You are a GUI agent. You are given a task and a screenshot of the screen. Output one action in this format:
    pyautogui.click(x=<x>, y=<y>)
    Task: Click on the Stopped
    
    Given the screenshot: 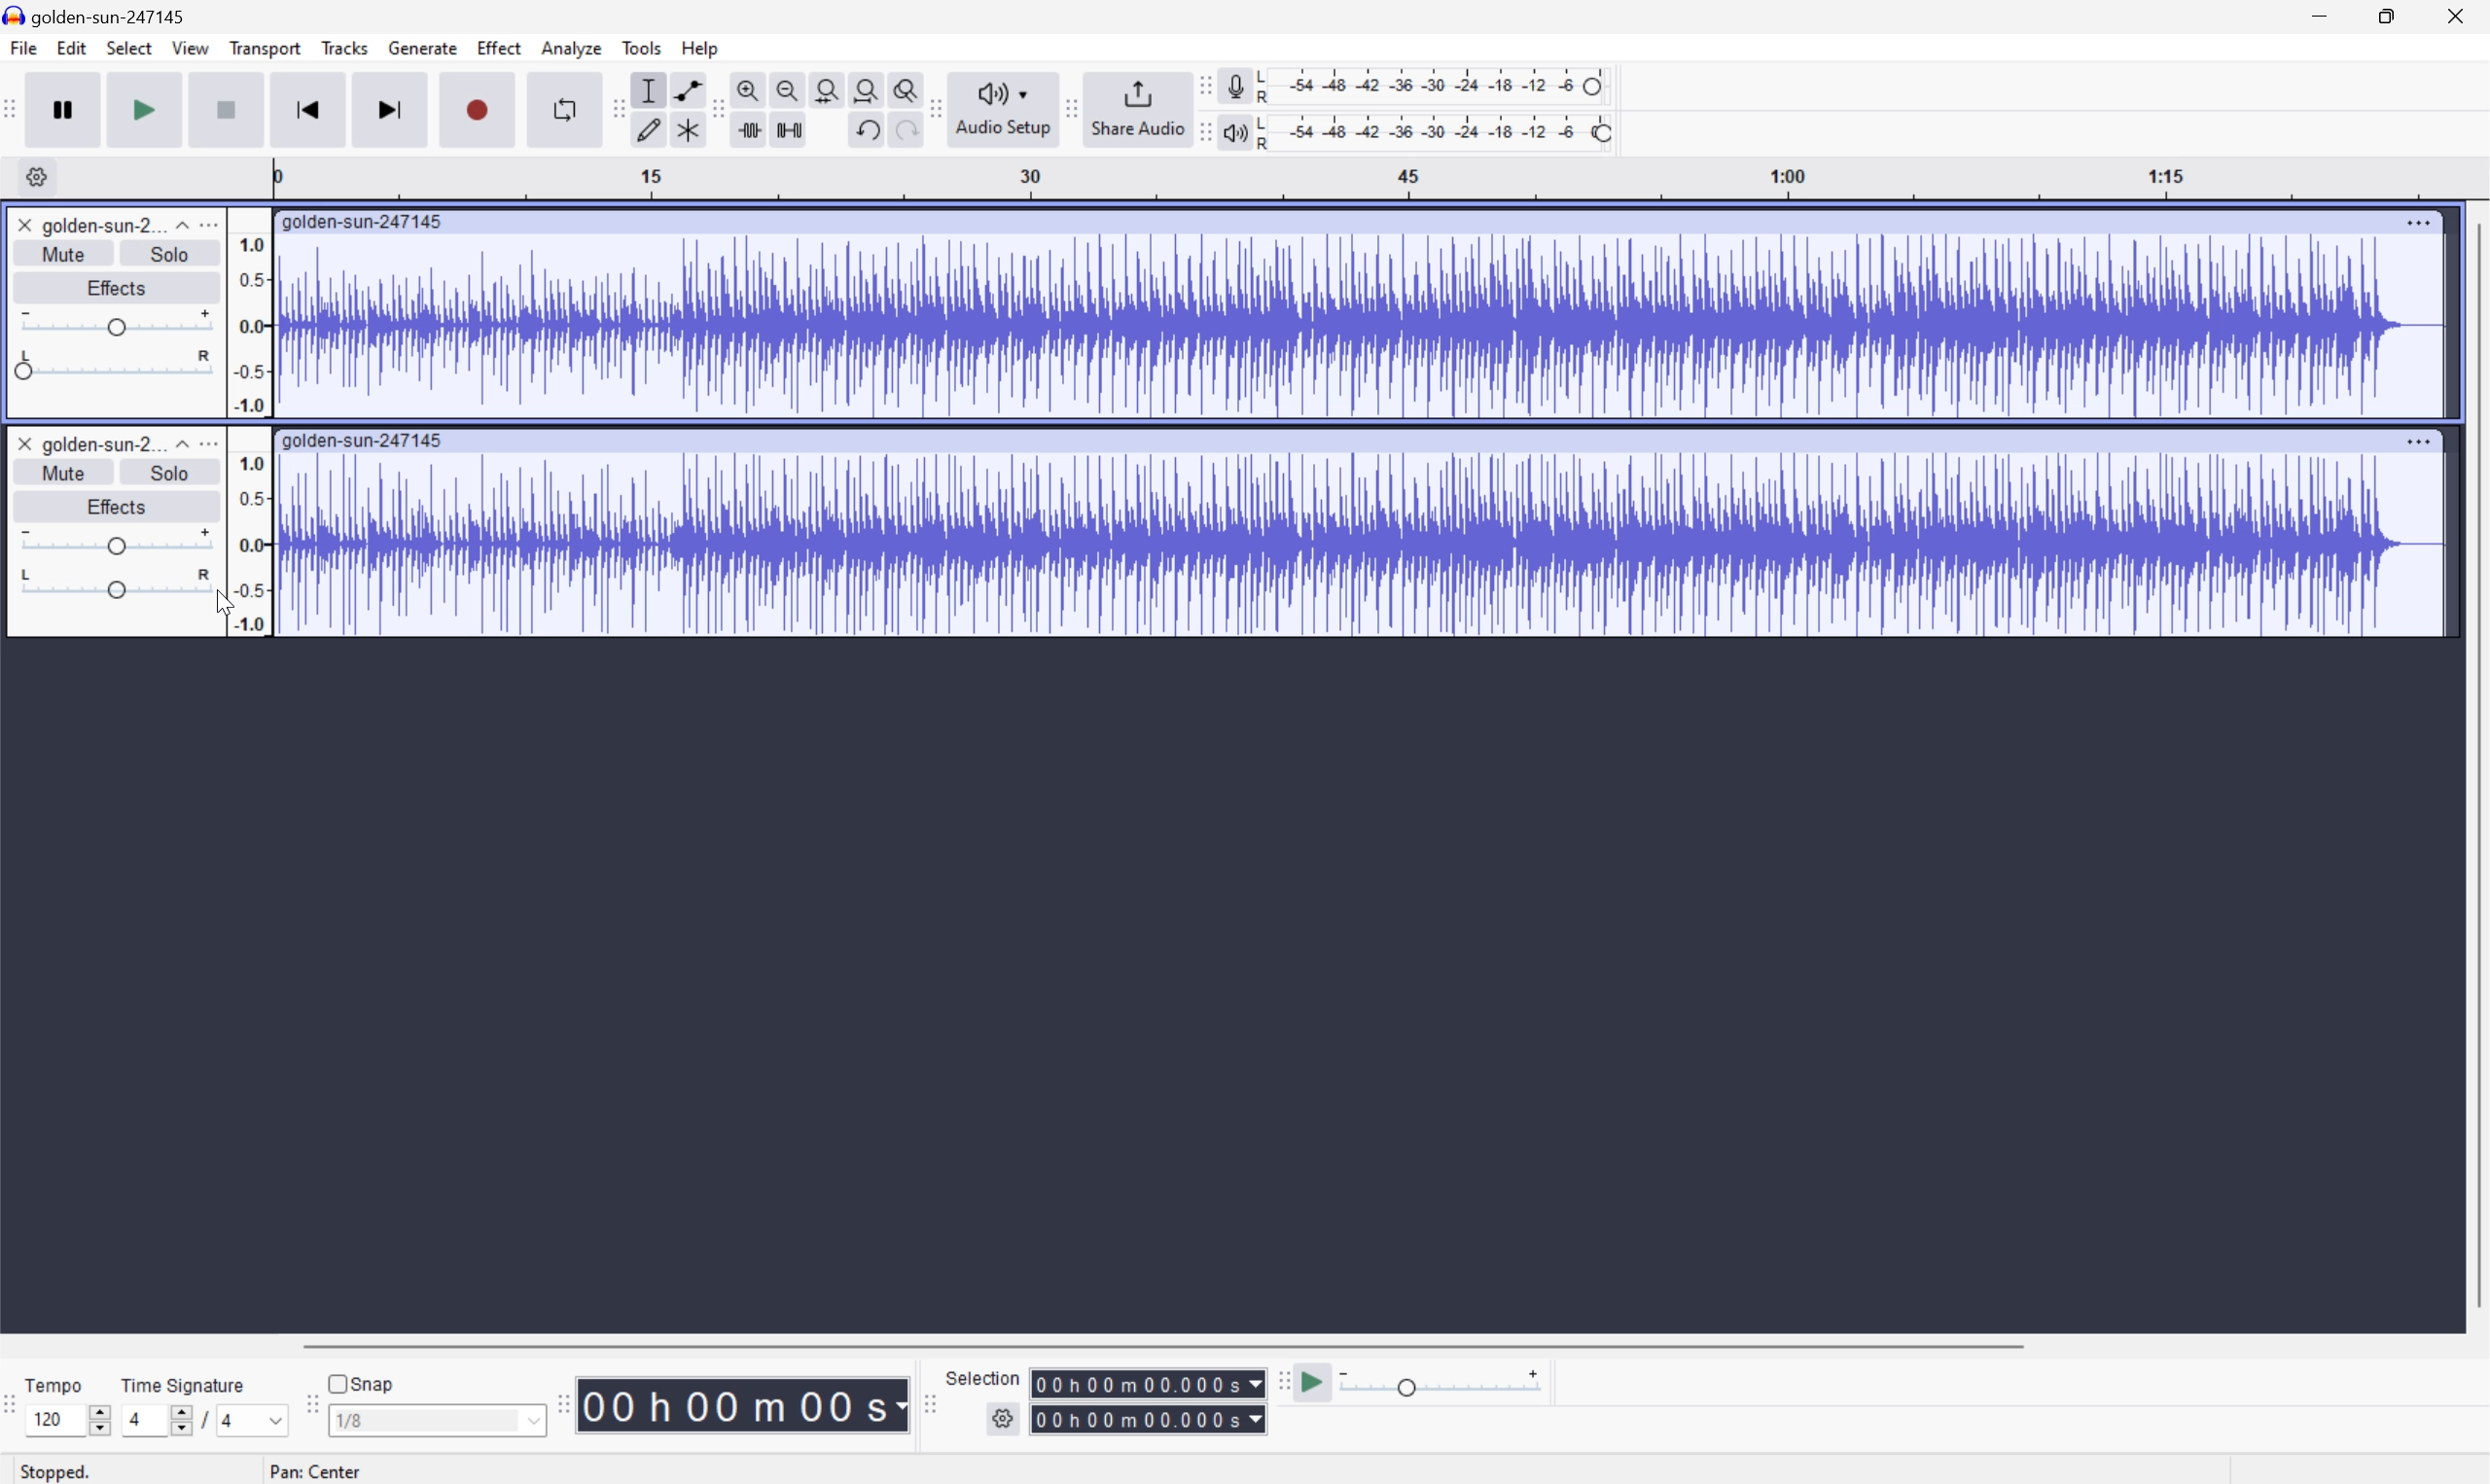 What is the action you would take?
    pyautogui.click(x=52, y=1472)
    